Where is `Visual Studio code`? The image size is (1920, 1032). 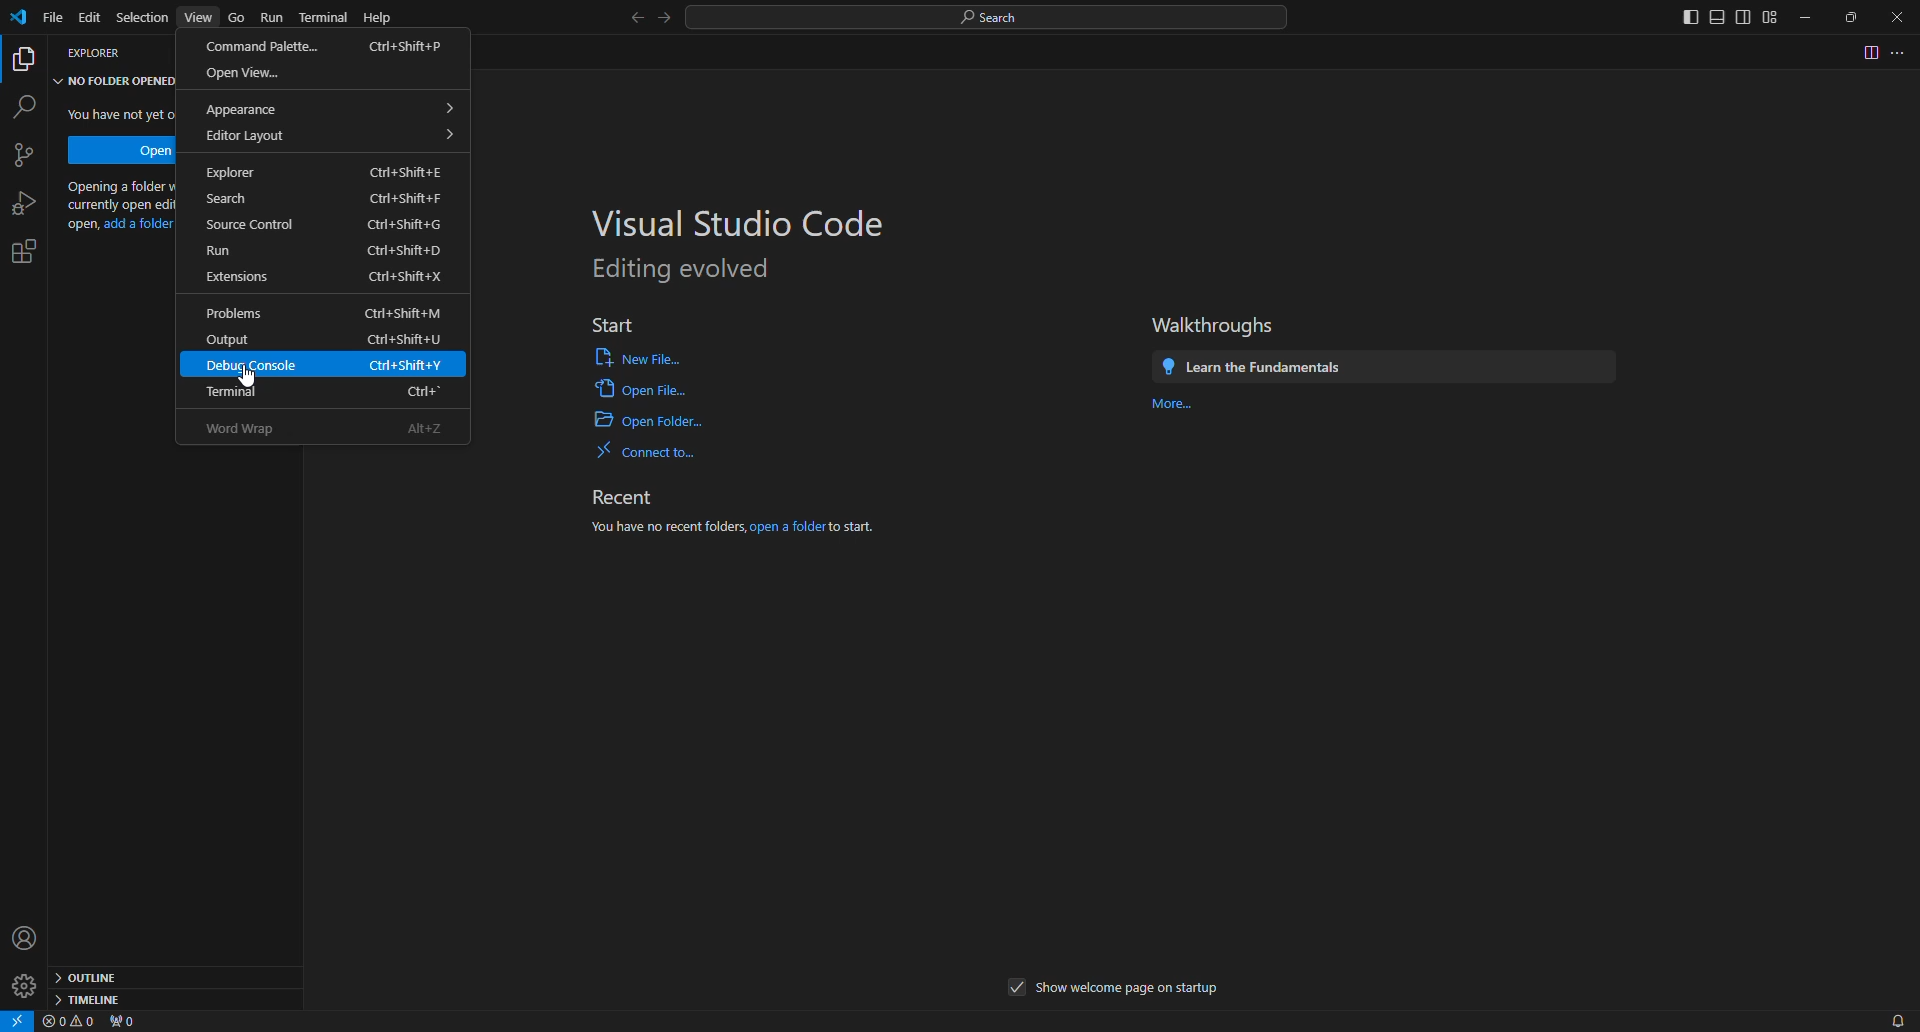
Visual Studio code is located at coordinates (728, 218).